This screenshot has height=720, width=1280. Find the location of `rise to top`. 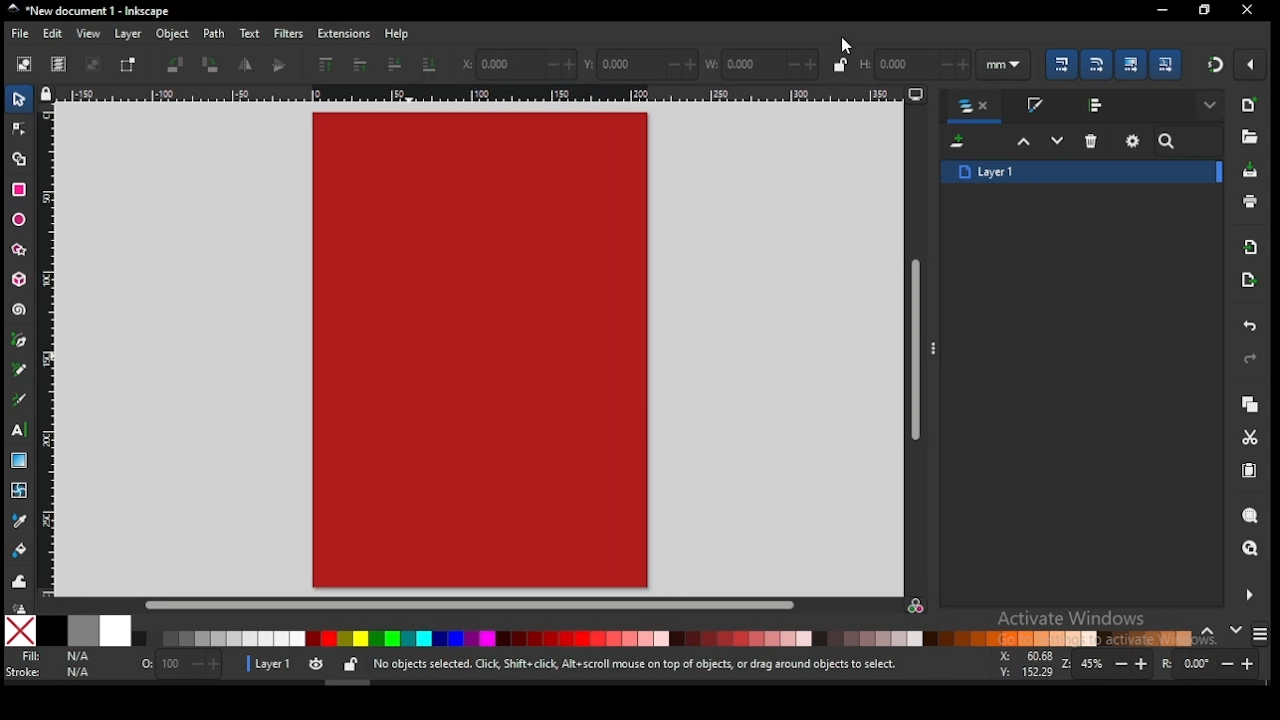

rise to top is located at coordinates (324, 65).